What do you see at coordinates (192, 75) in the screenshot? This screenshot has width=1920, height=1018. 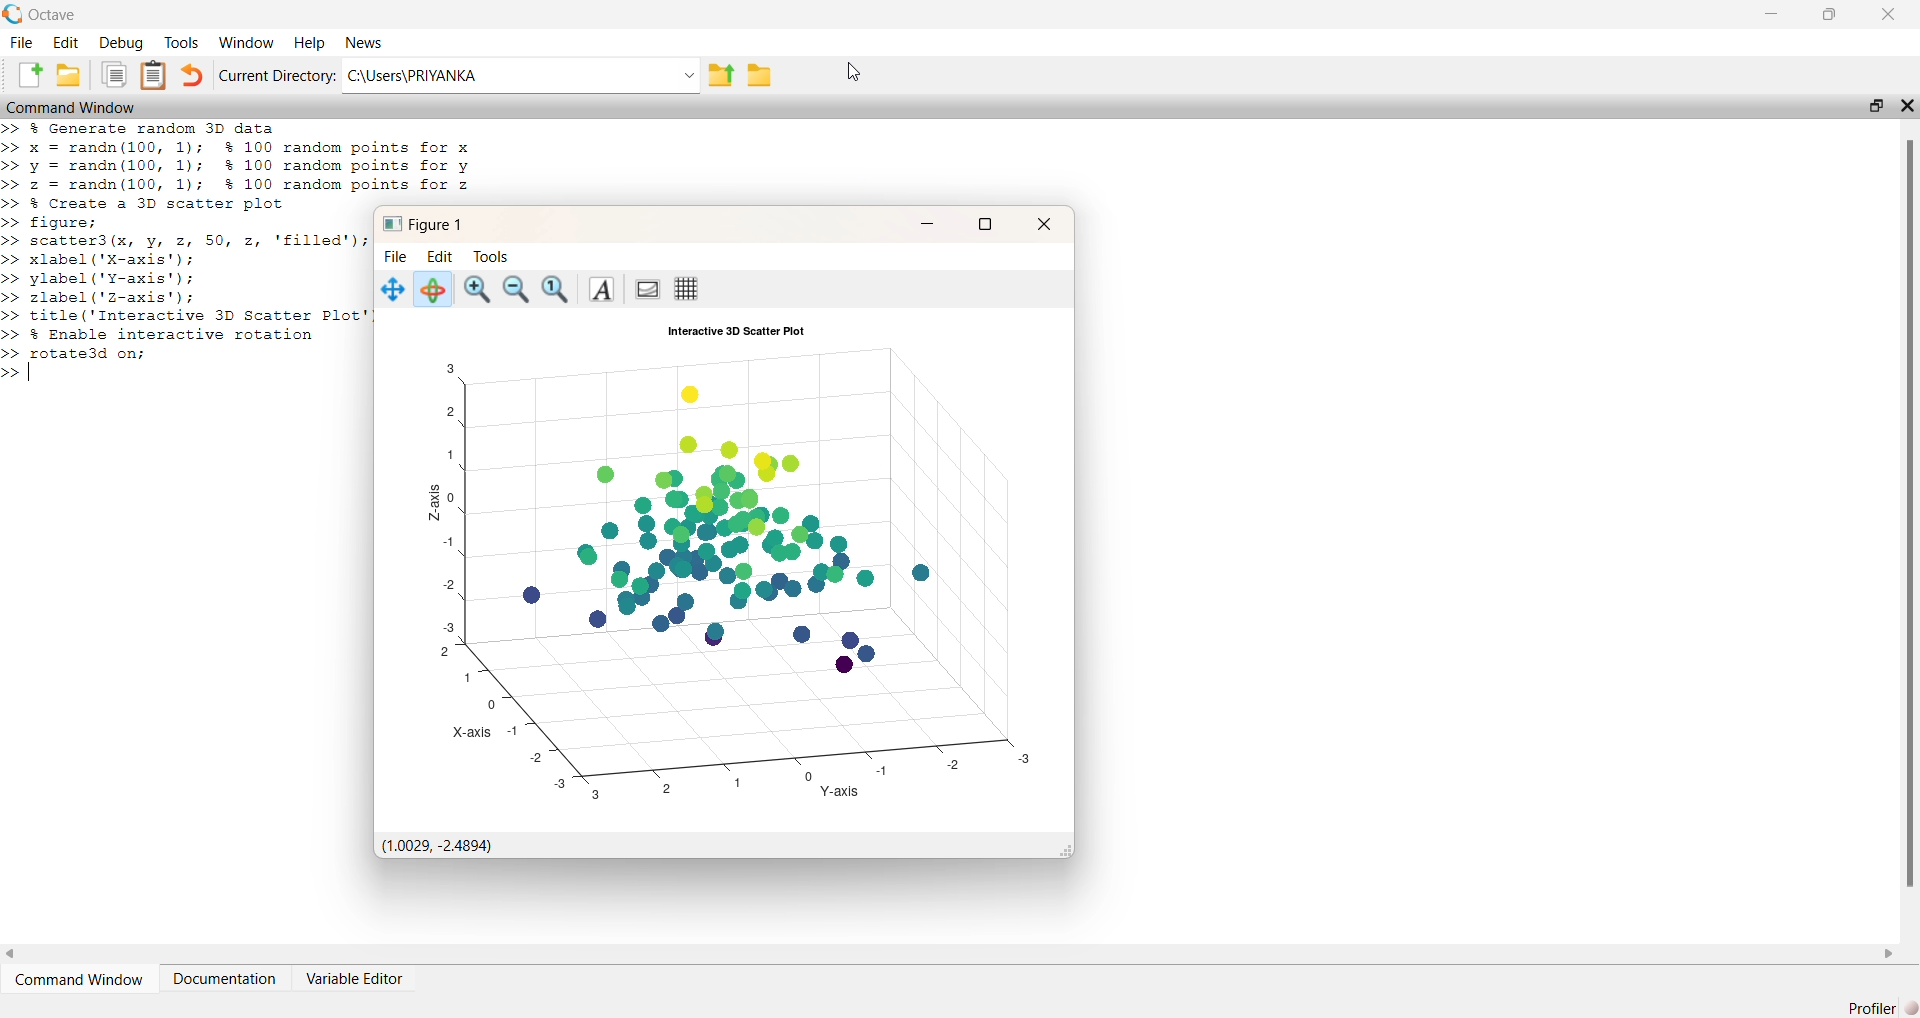 I see `undo` at bounding box center [192, 75].